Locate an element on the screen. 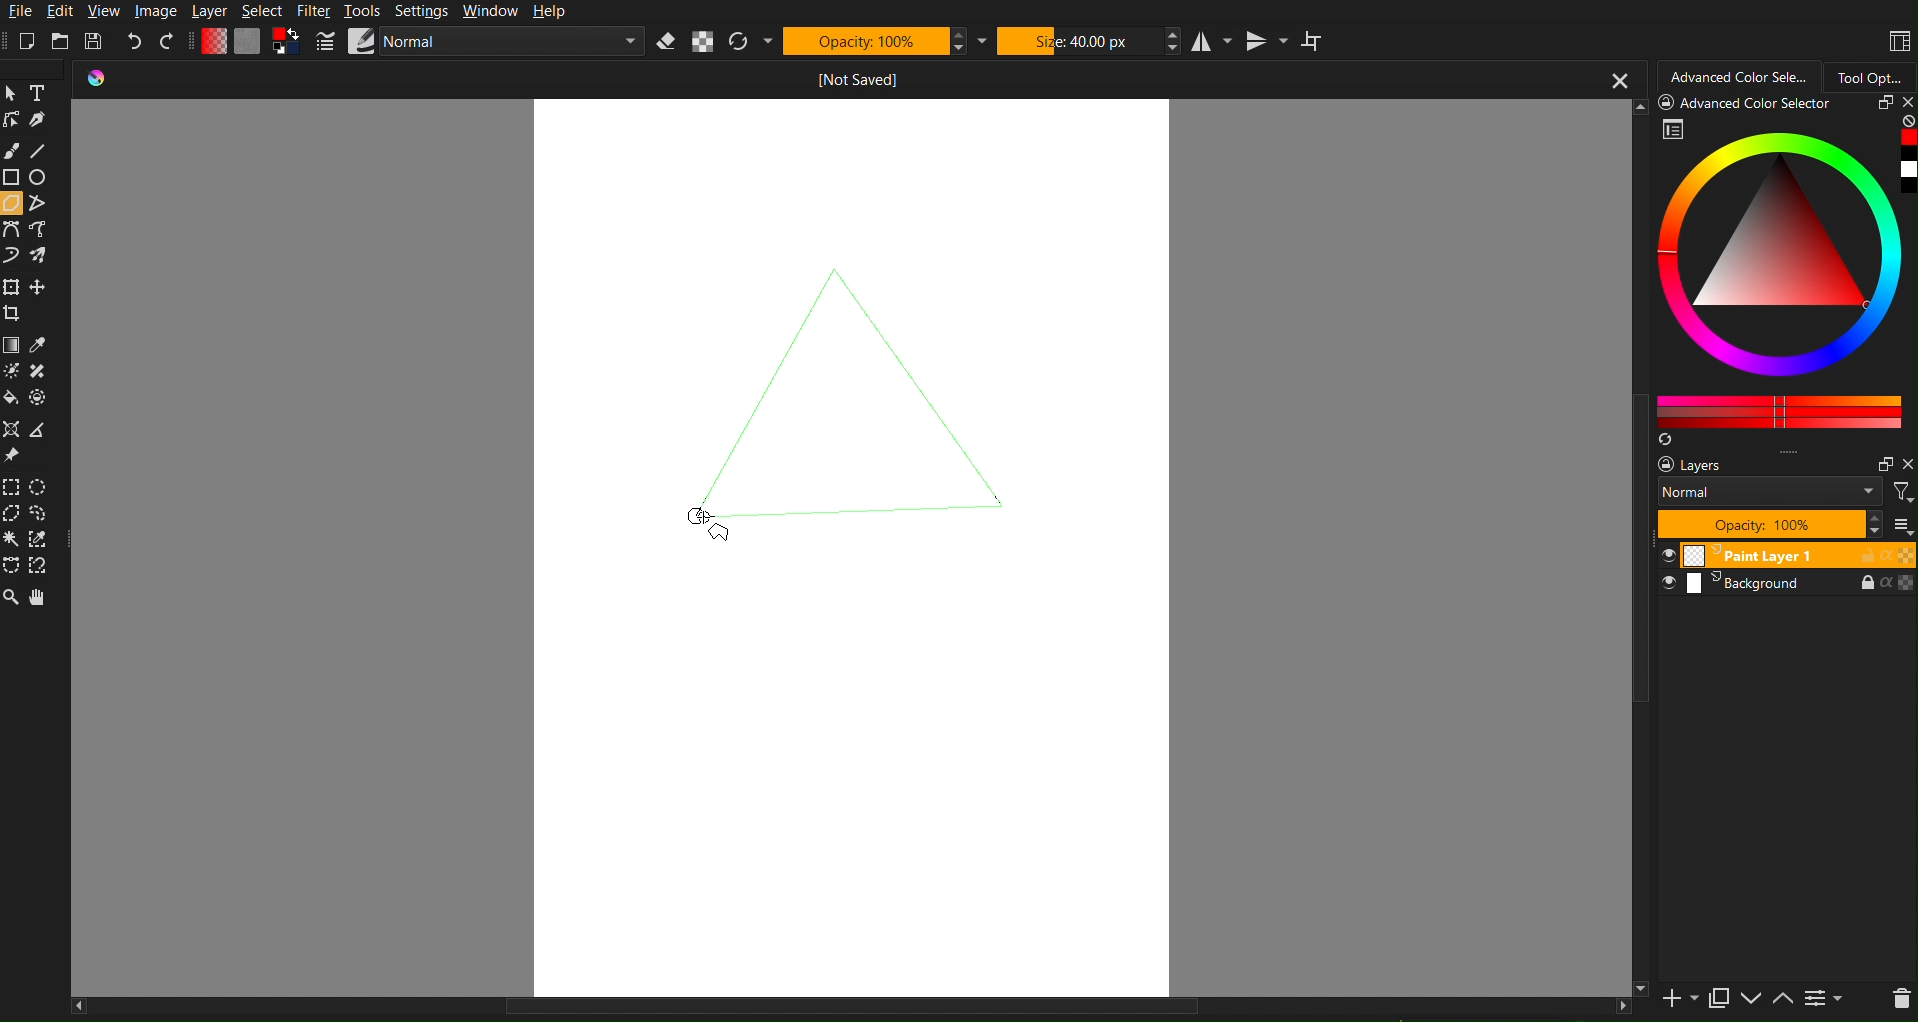  Opacity: 100% is located at coordinates (865, 41).